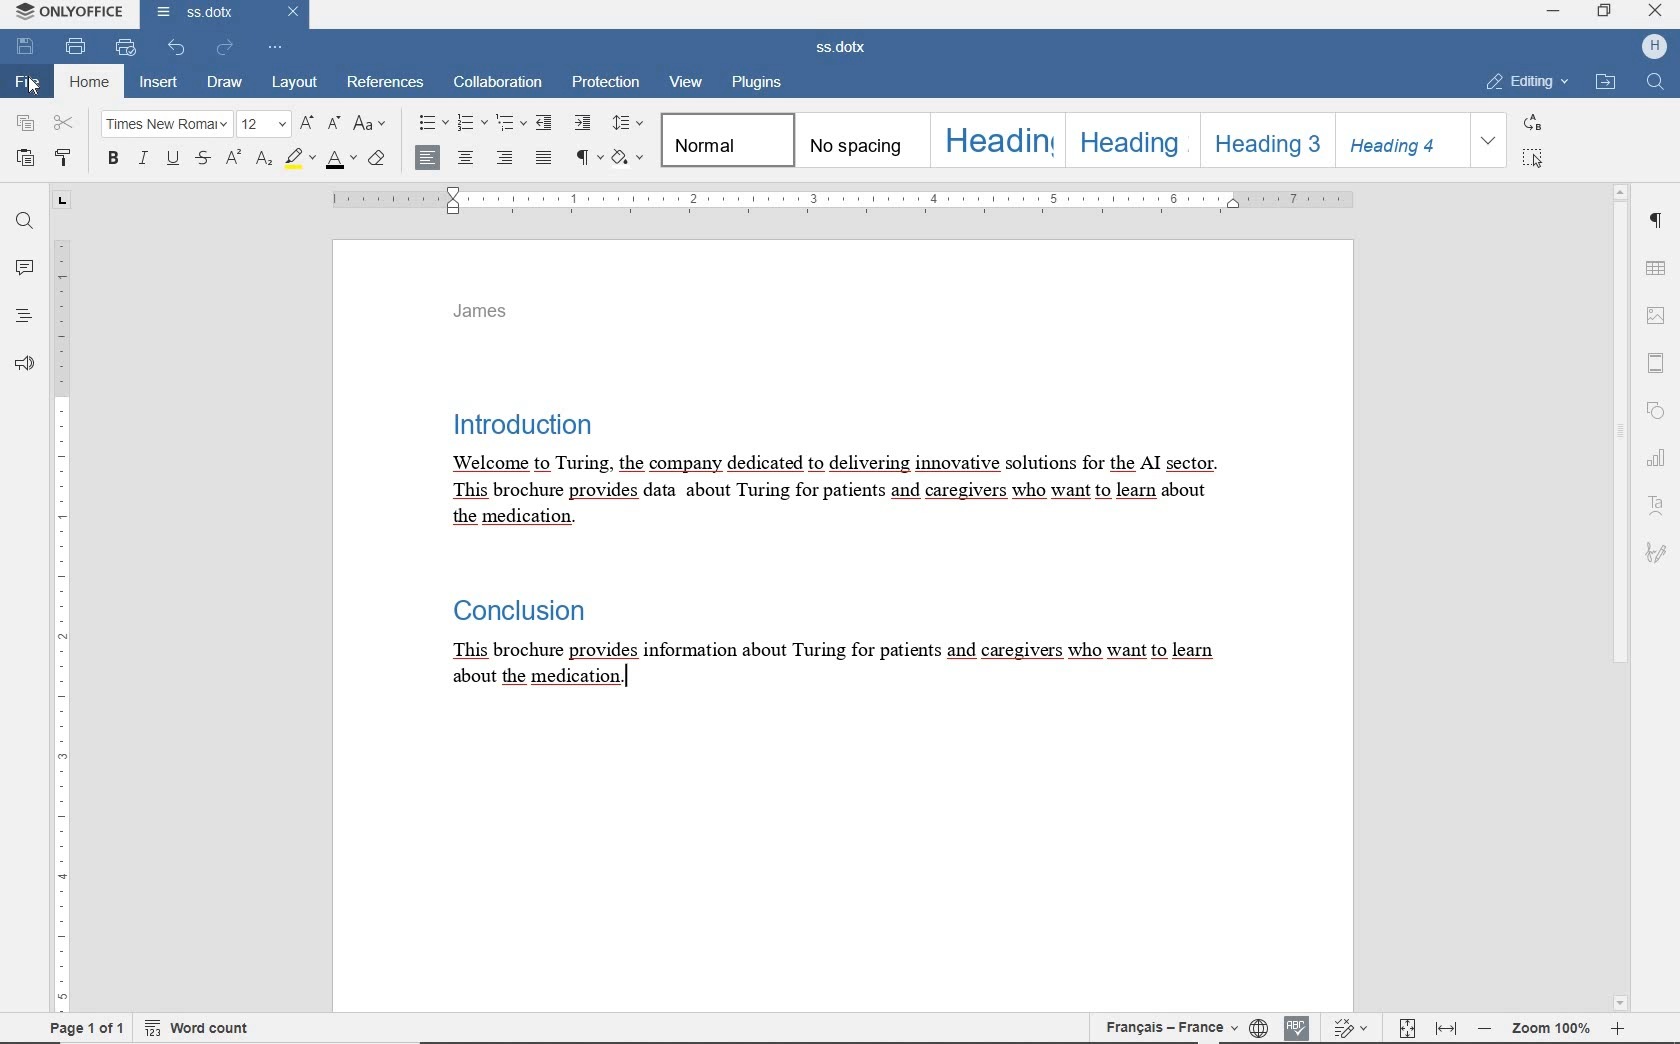 This screenshot has width=1680, height=1044. I want to click on DOCUMENT NAME, so click(200, 13).